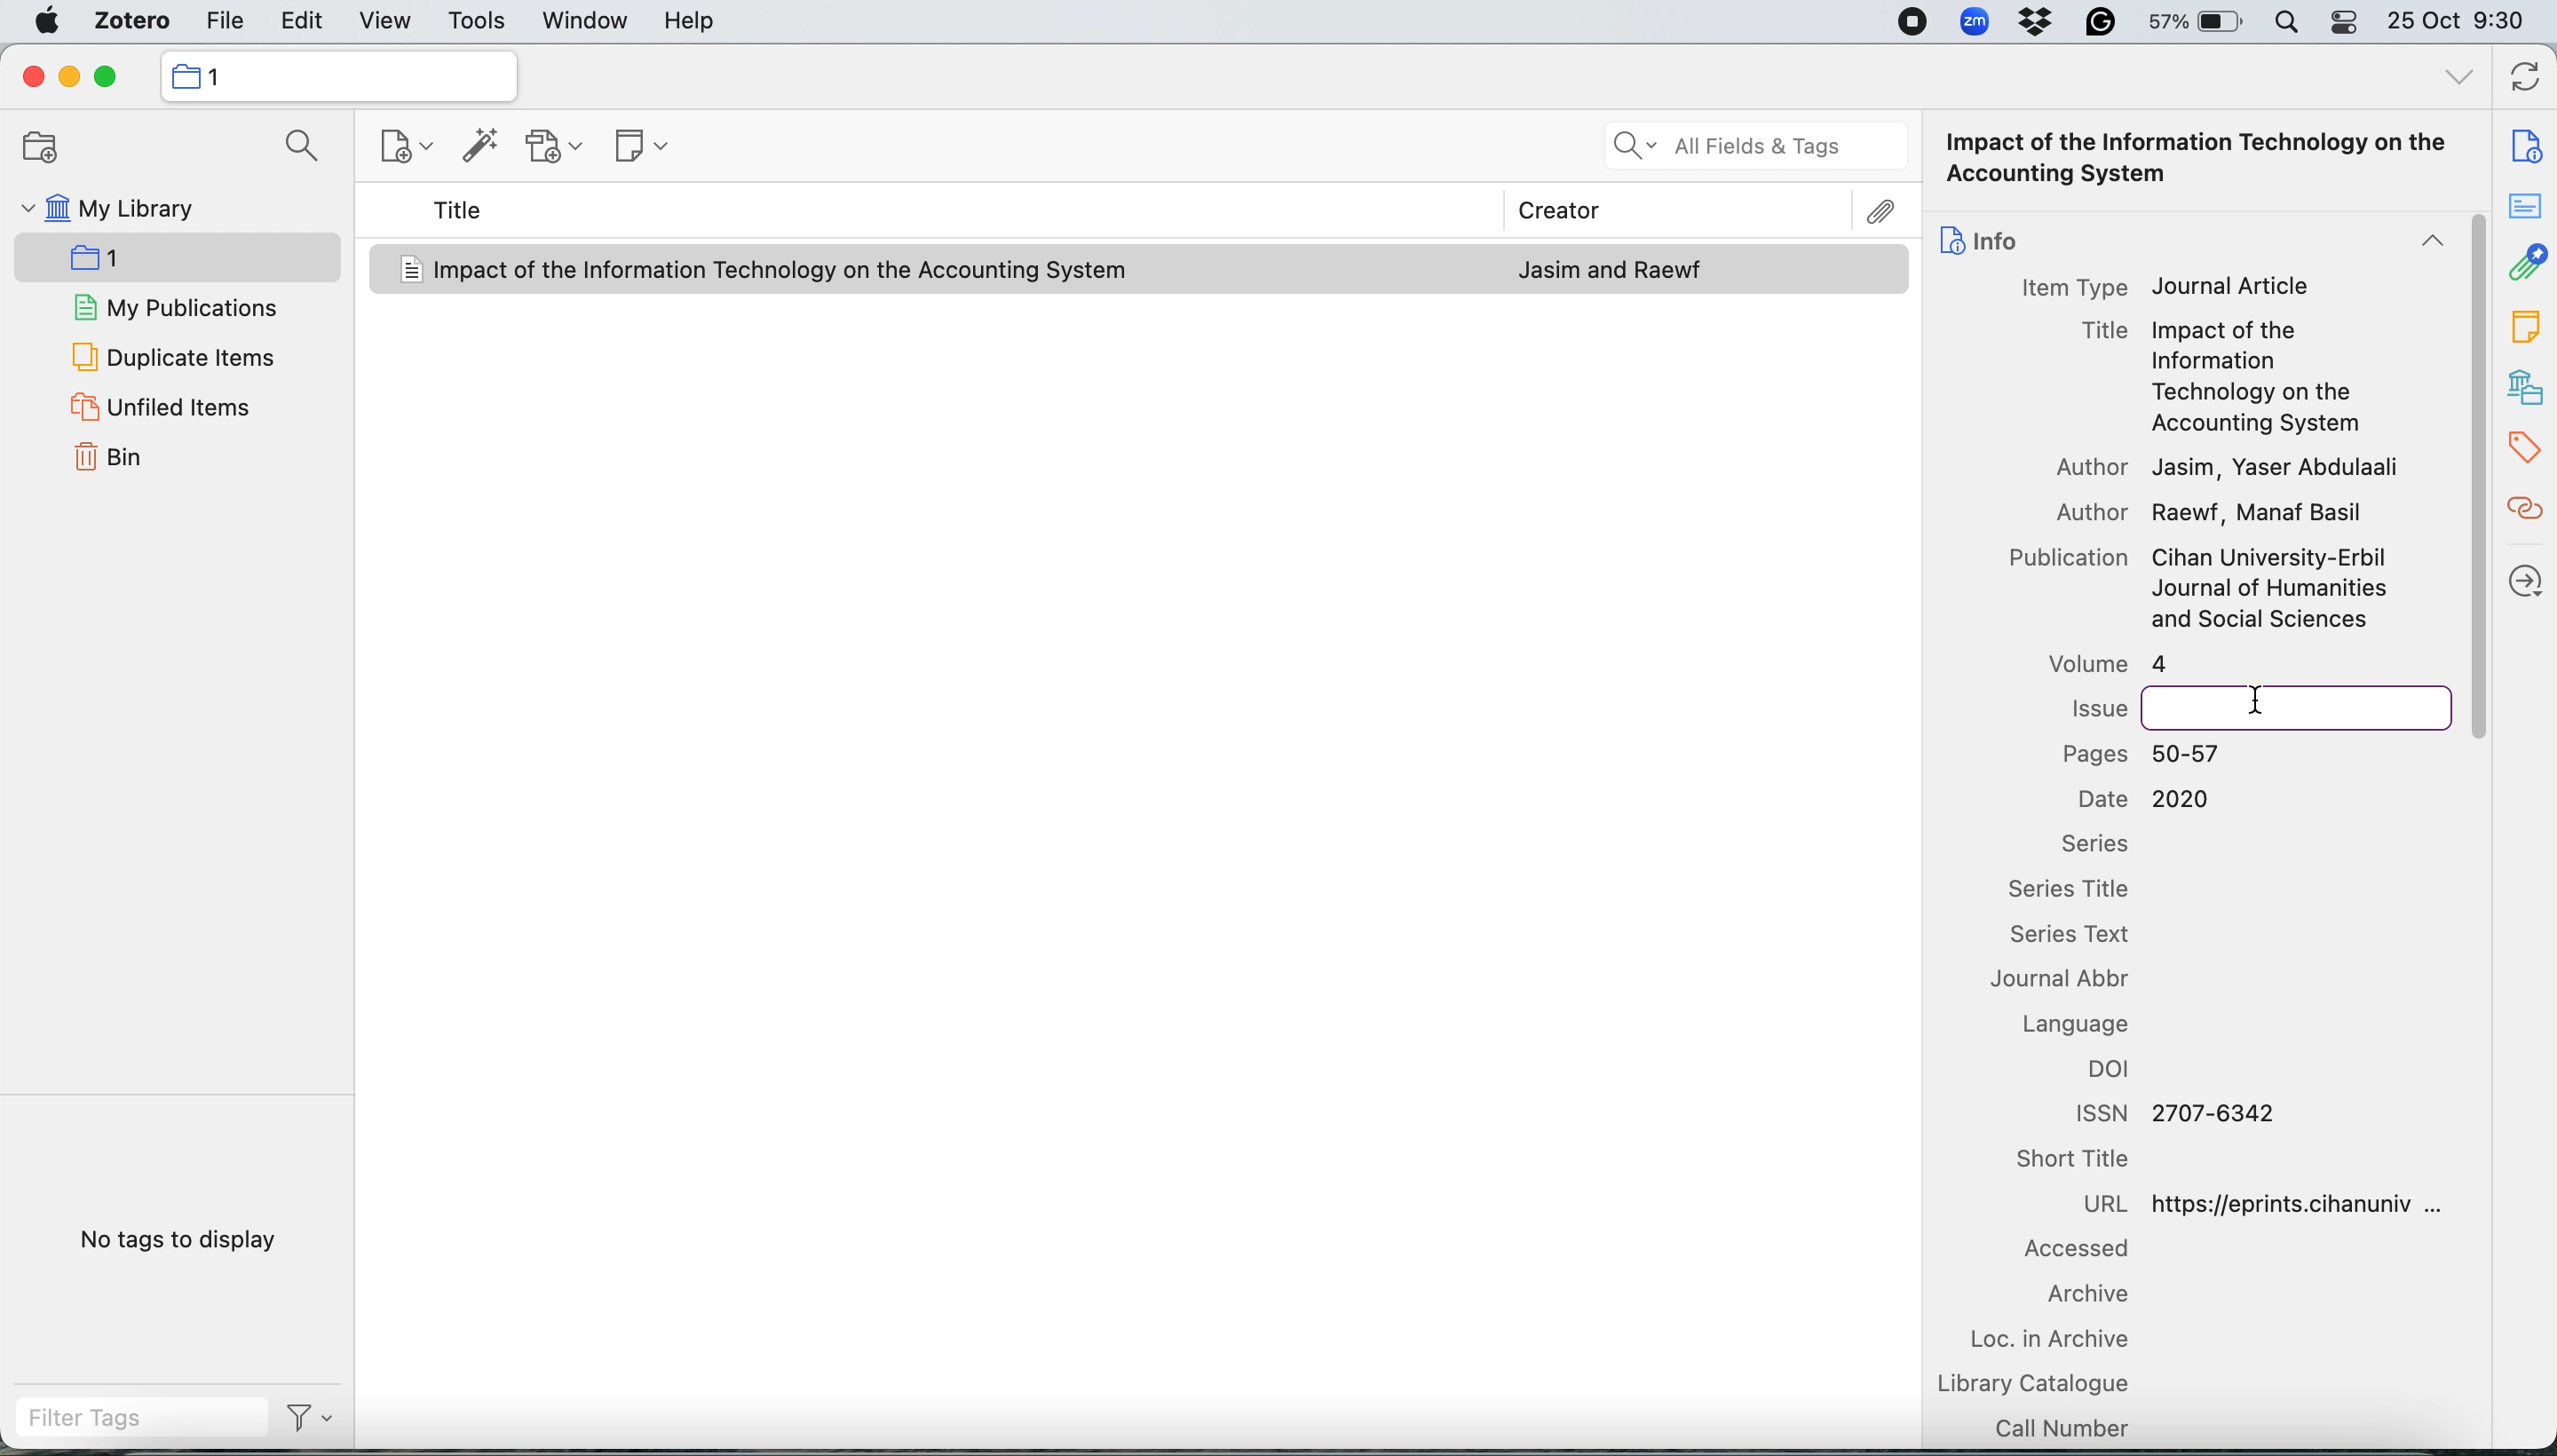 Image resolution: width=2557 pixels, height=1456 pixels. What do you see at coordinates (2092, 1161) in the screenshot?
I see `short title` at bounding box center [2092, 1161].